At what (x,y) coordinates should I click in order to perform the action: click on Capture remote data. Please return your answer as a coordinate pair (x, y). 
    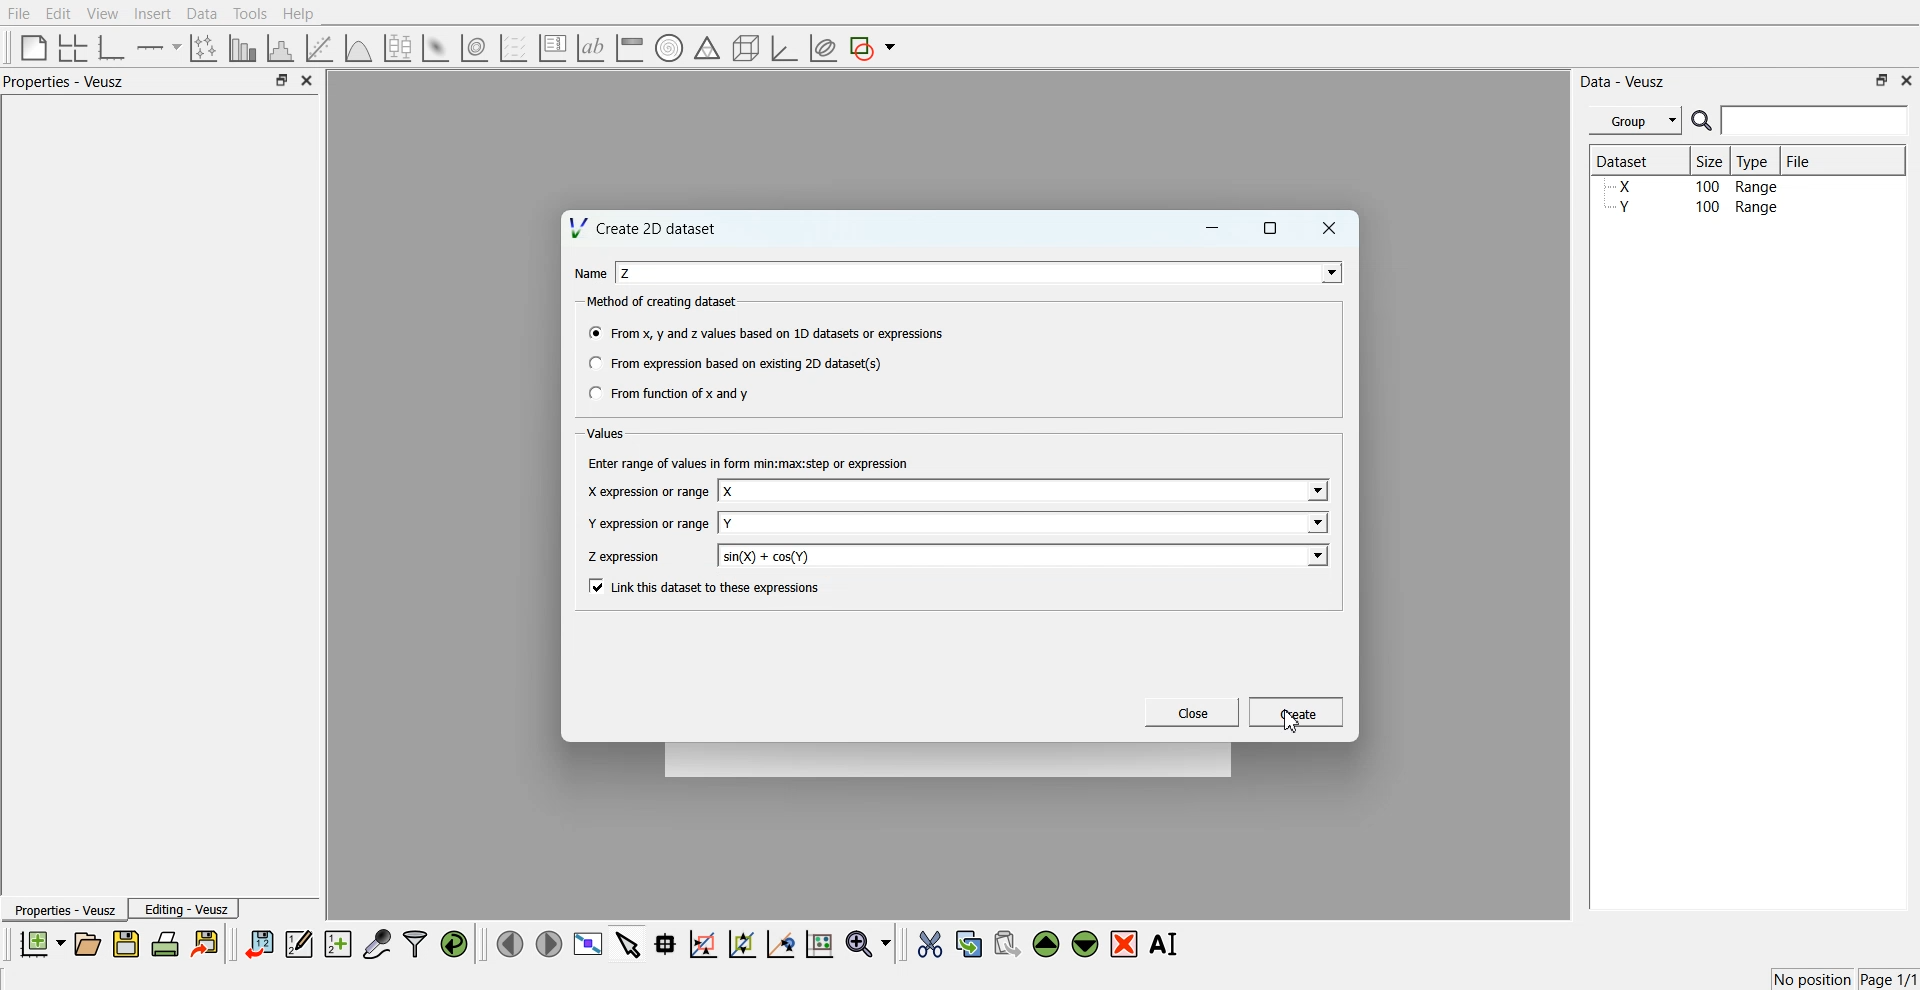
    Looking at the image, I should click on (377, 943).